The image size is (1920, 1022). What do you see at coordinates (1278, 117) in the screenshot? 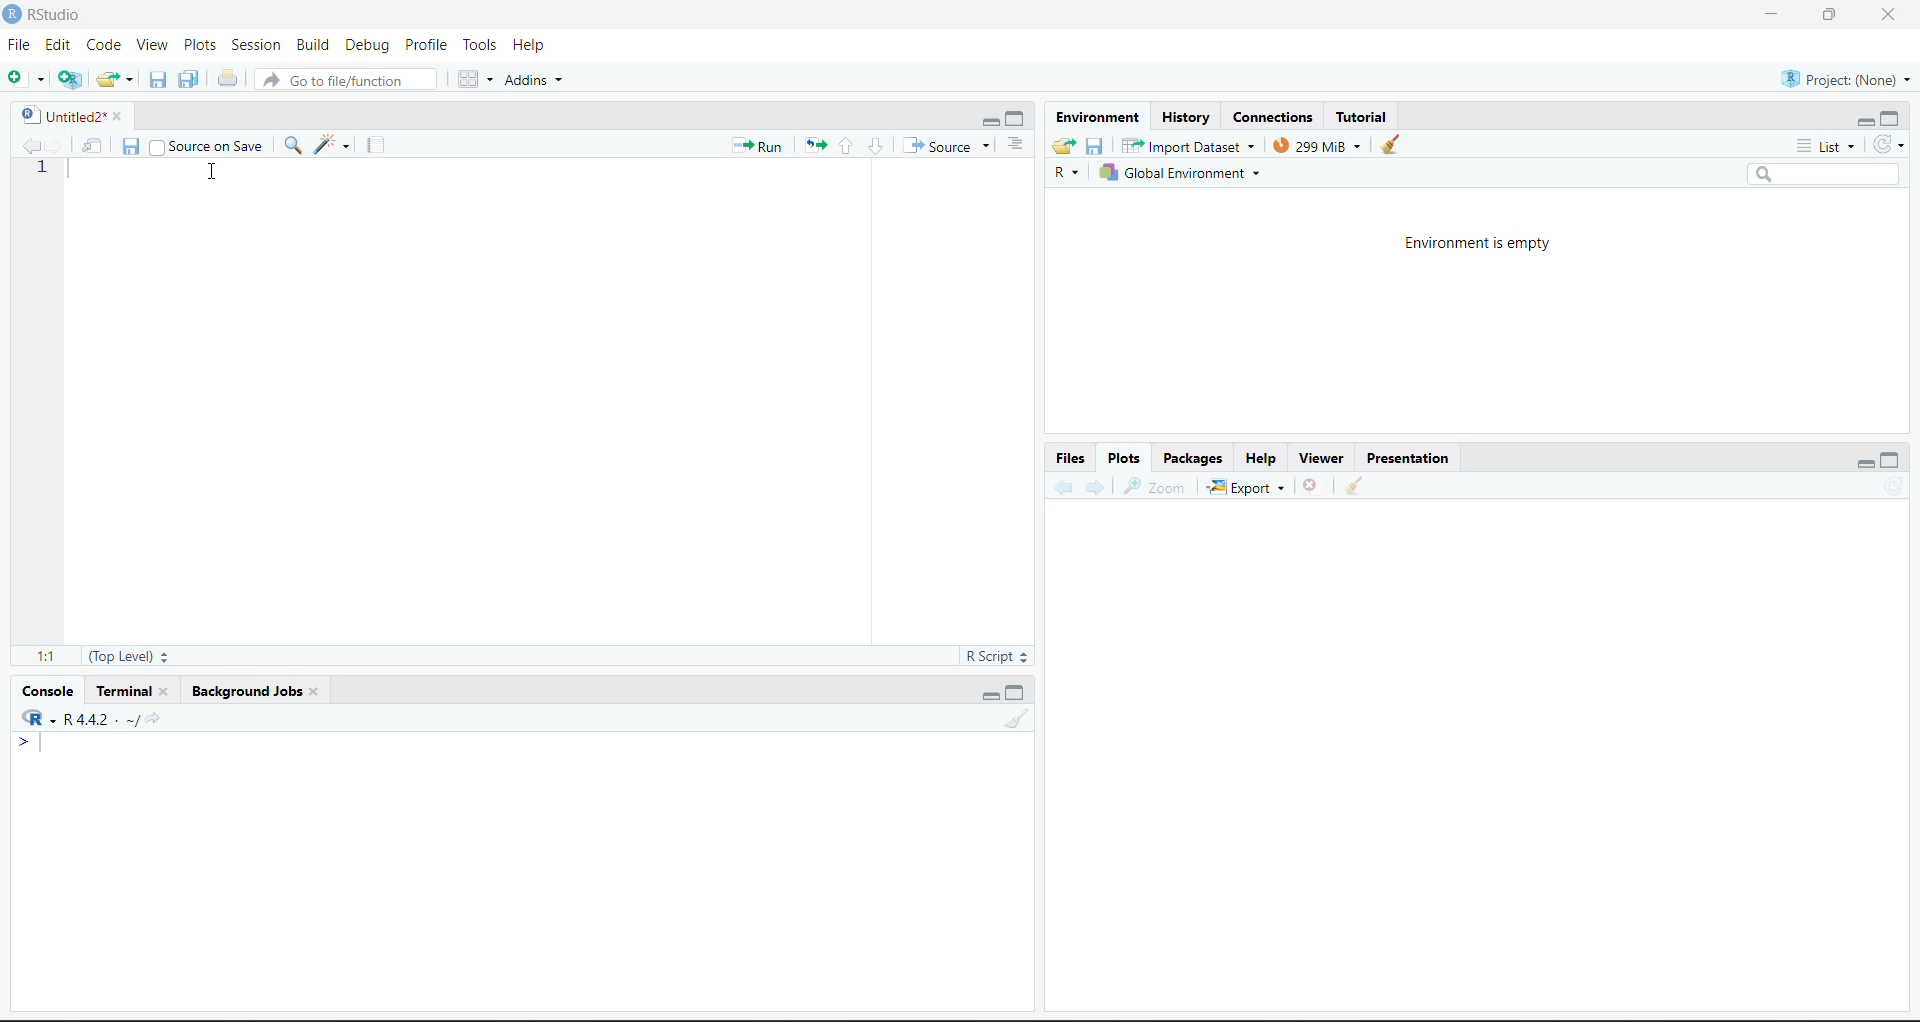
I see `Connections` at bounding box center [1278, 117].